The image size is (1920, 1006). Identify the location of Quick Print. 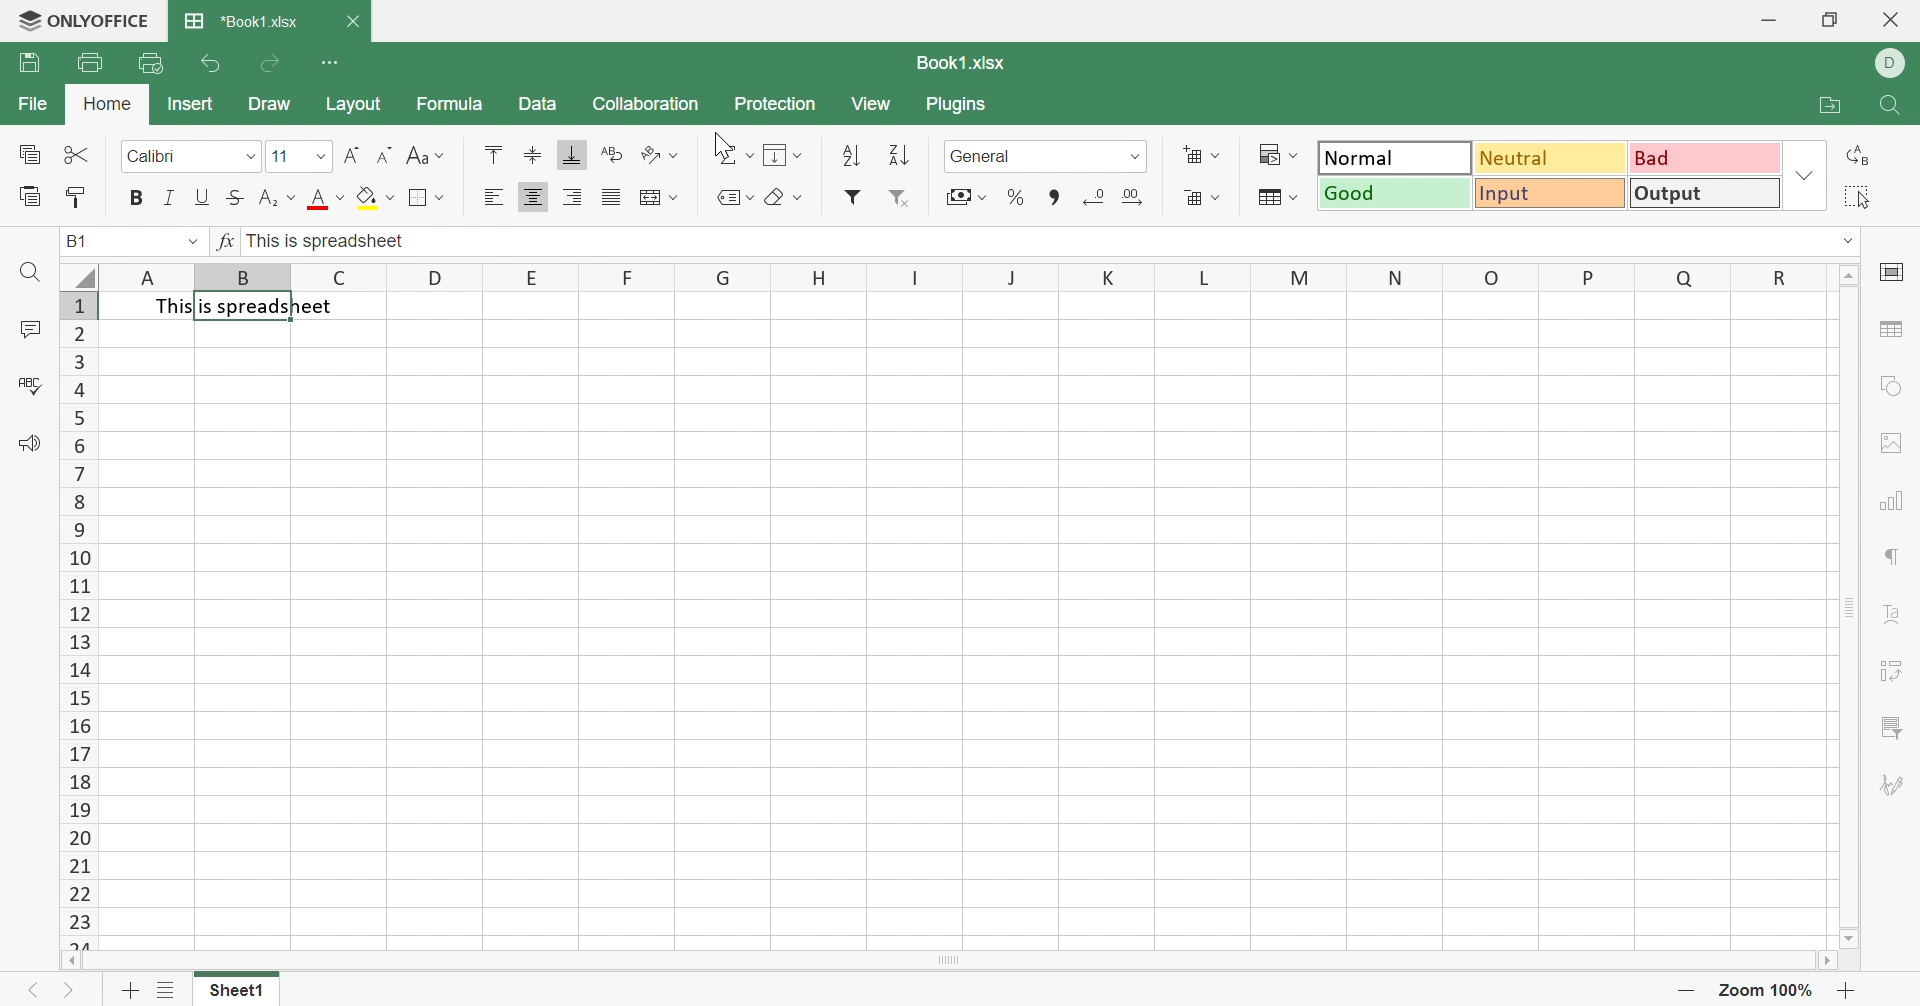
(147, 65).